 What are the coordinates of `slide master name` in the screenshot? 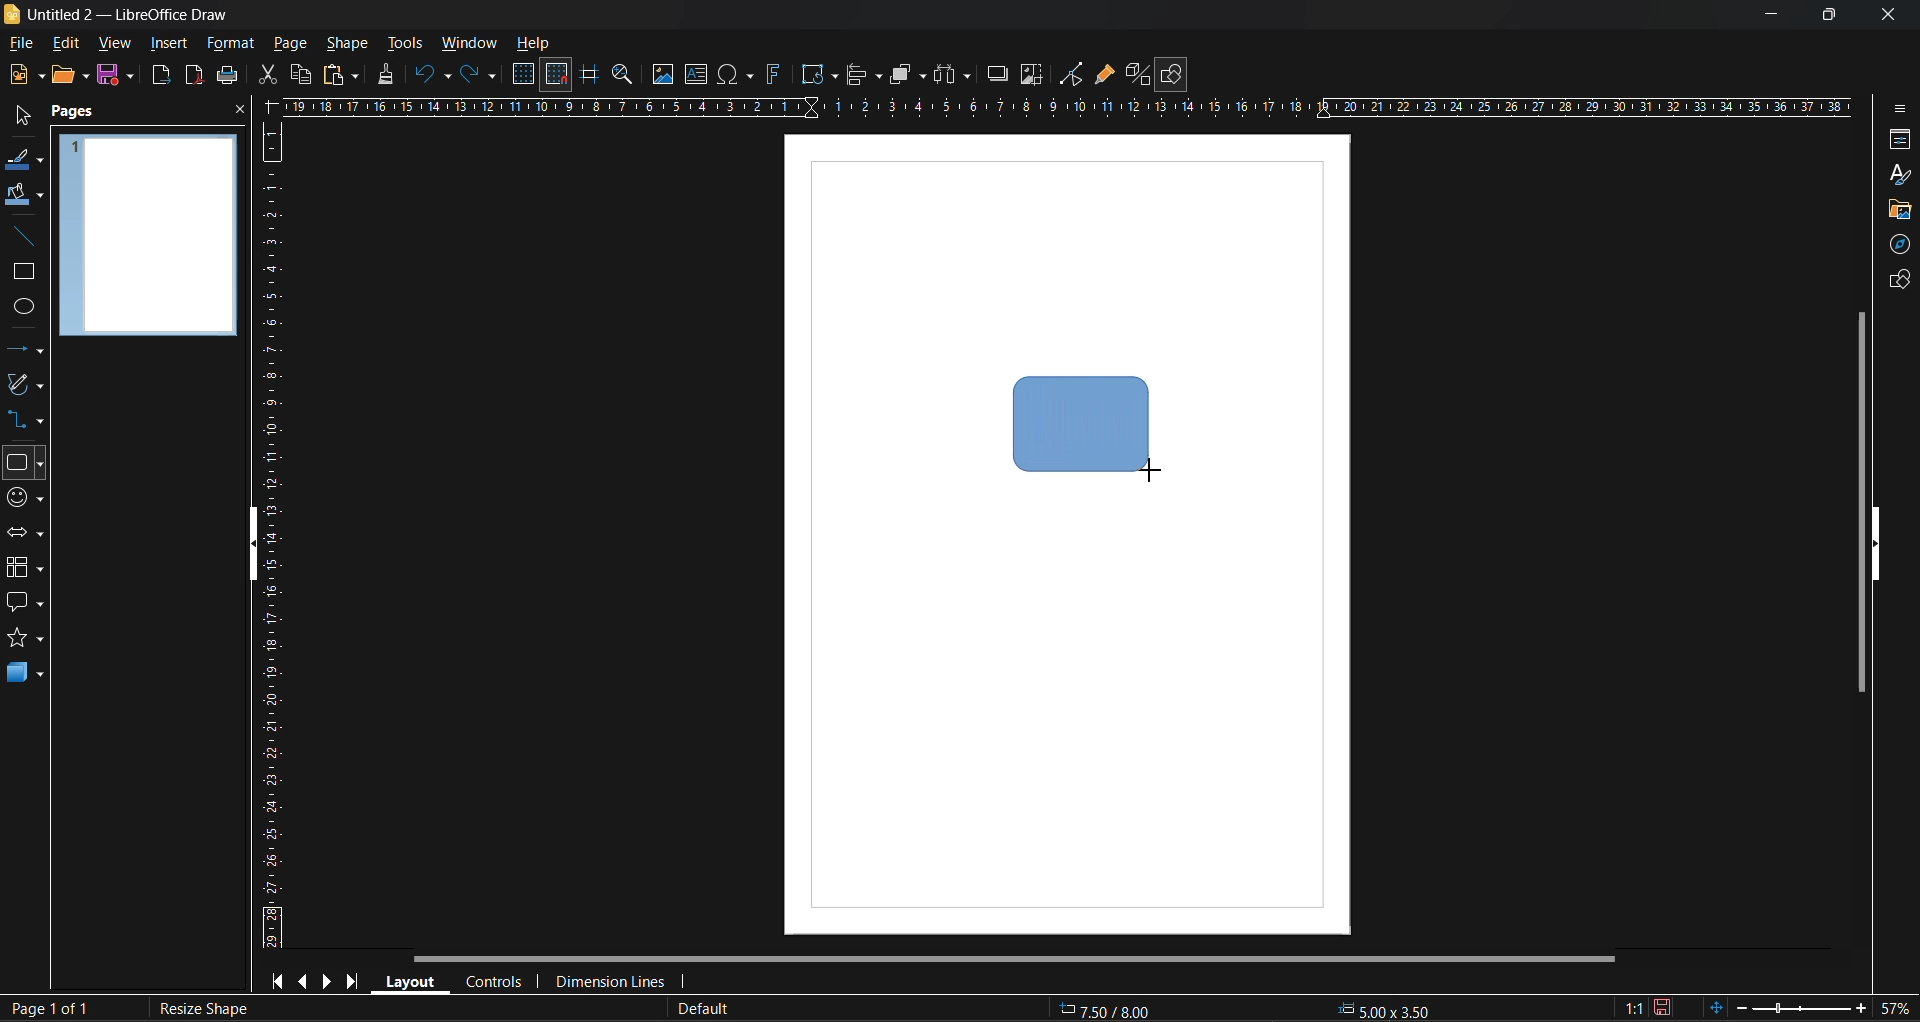 It's located at (699, 1010).